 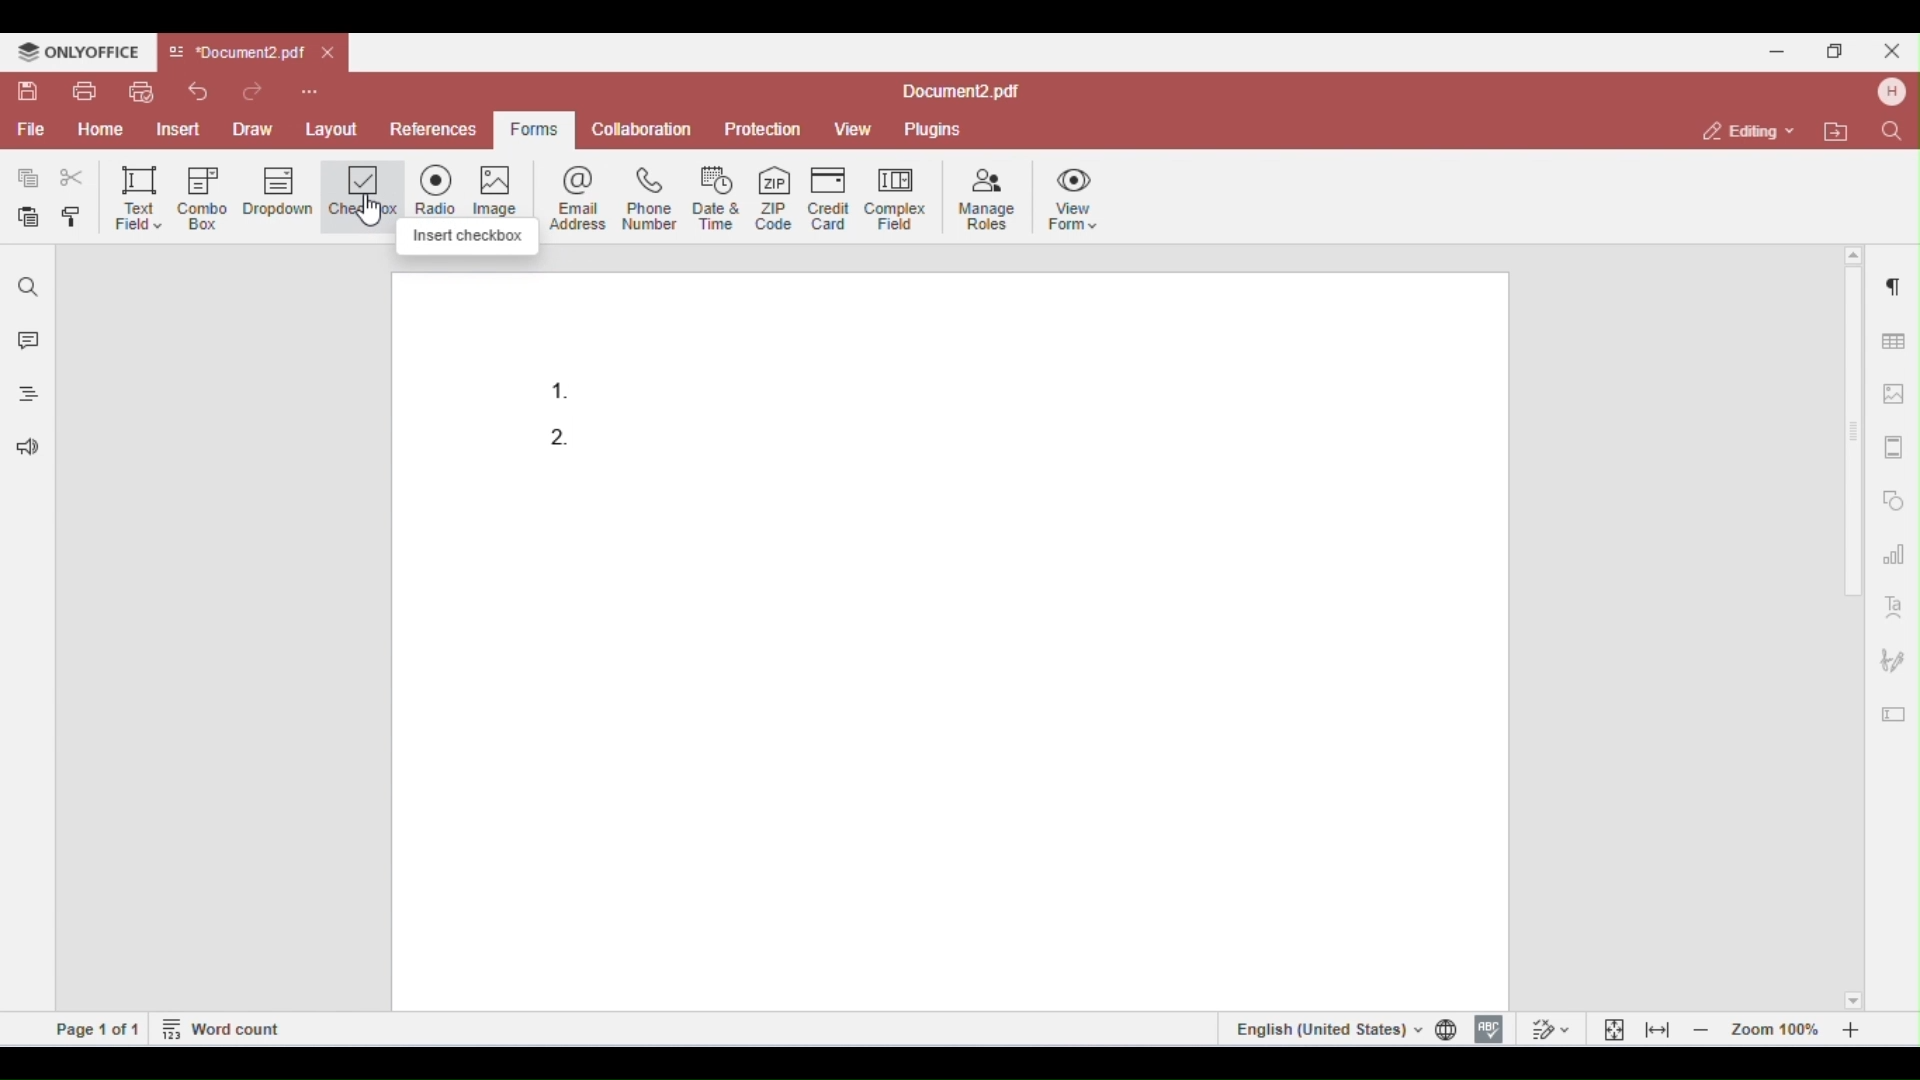 I want to click on open file location, so click(x=1840, y=133).